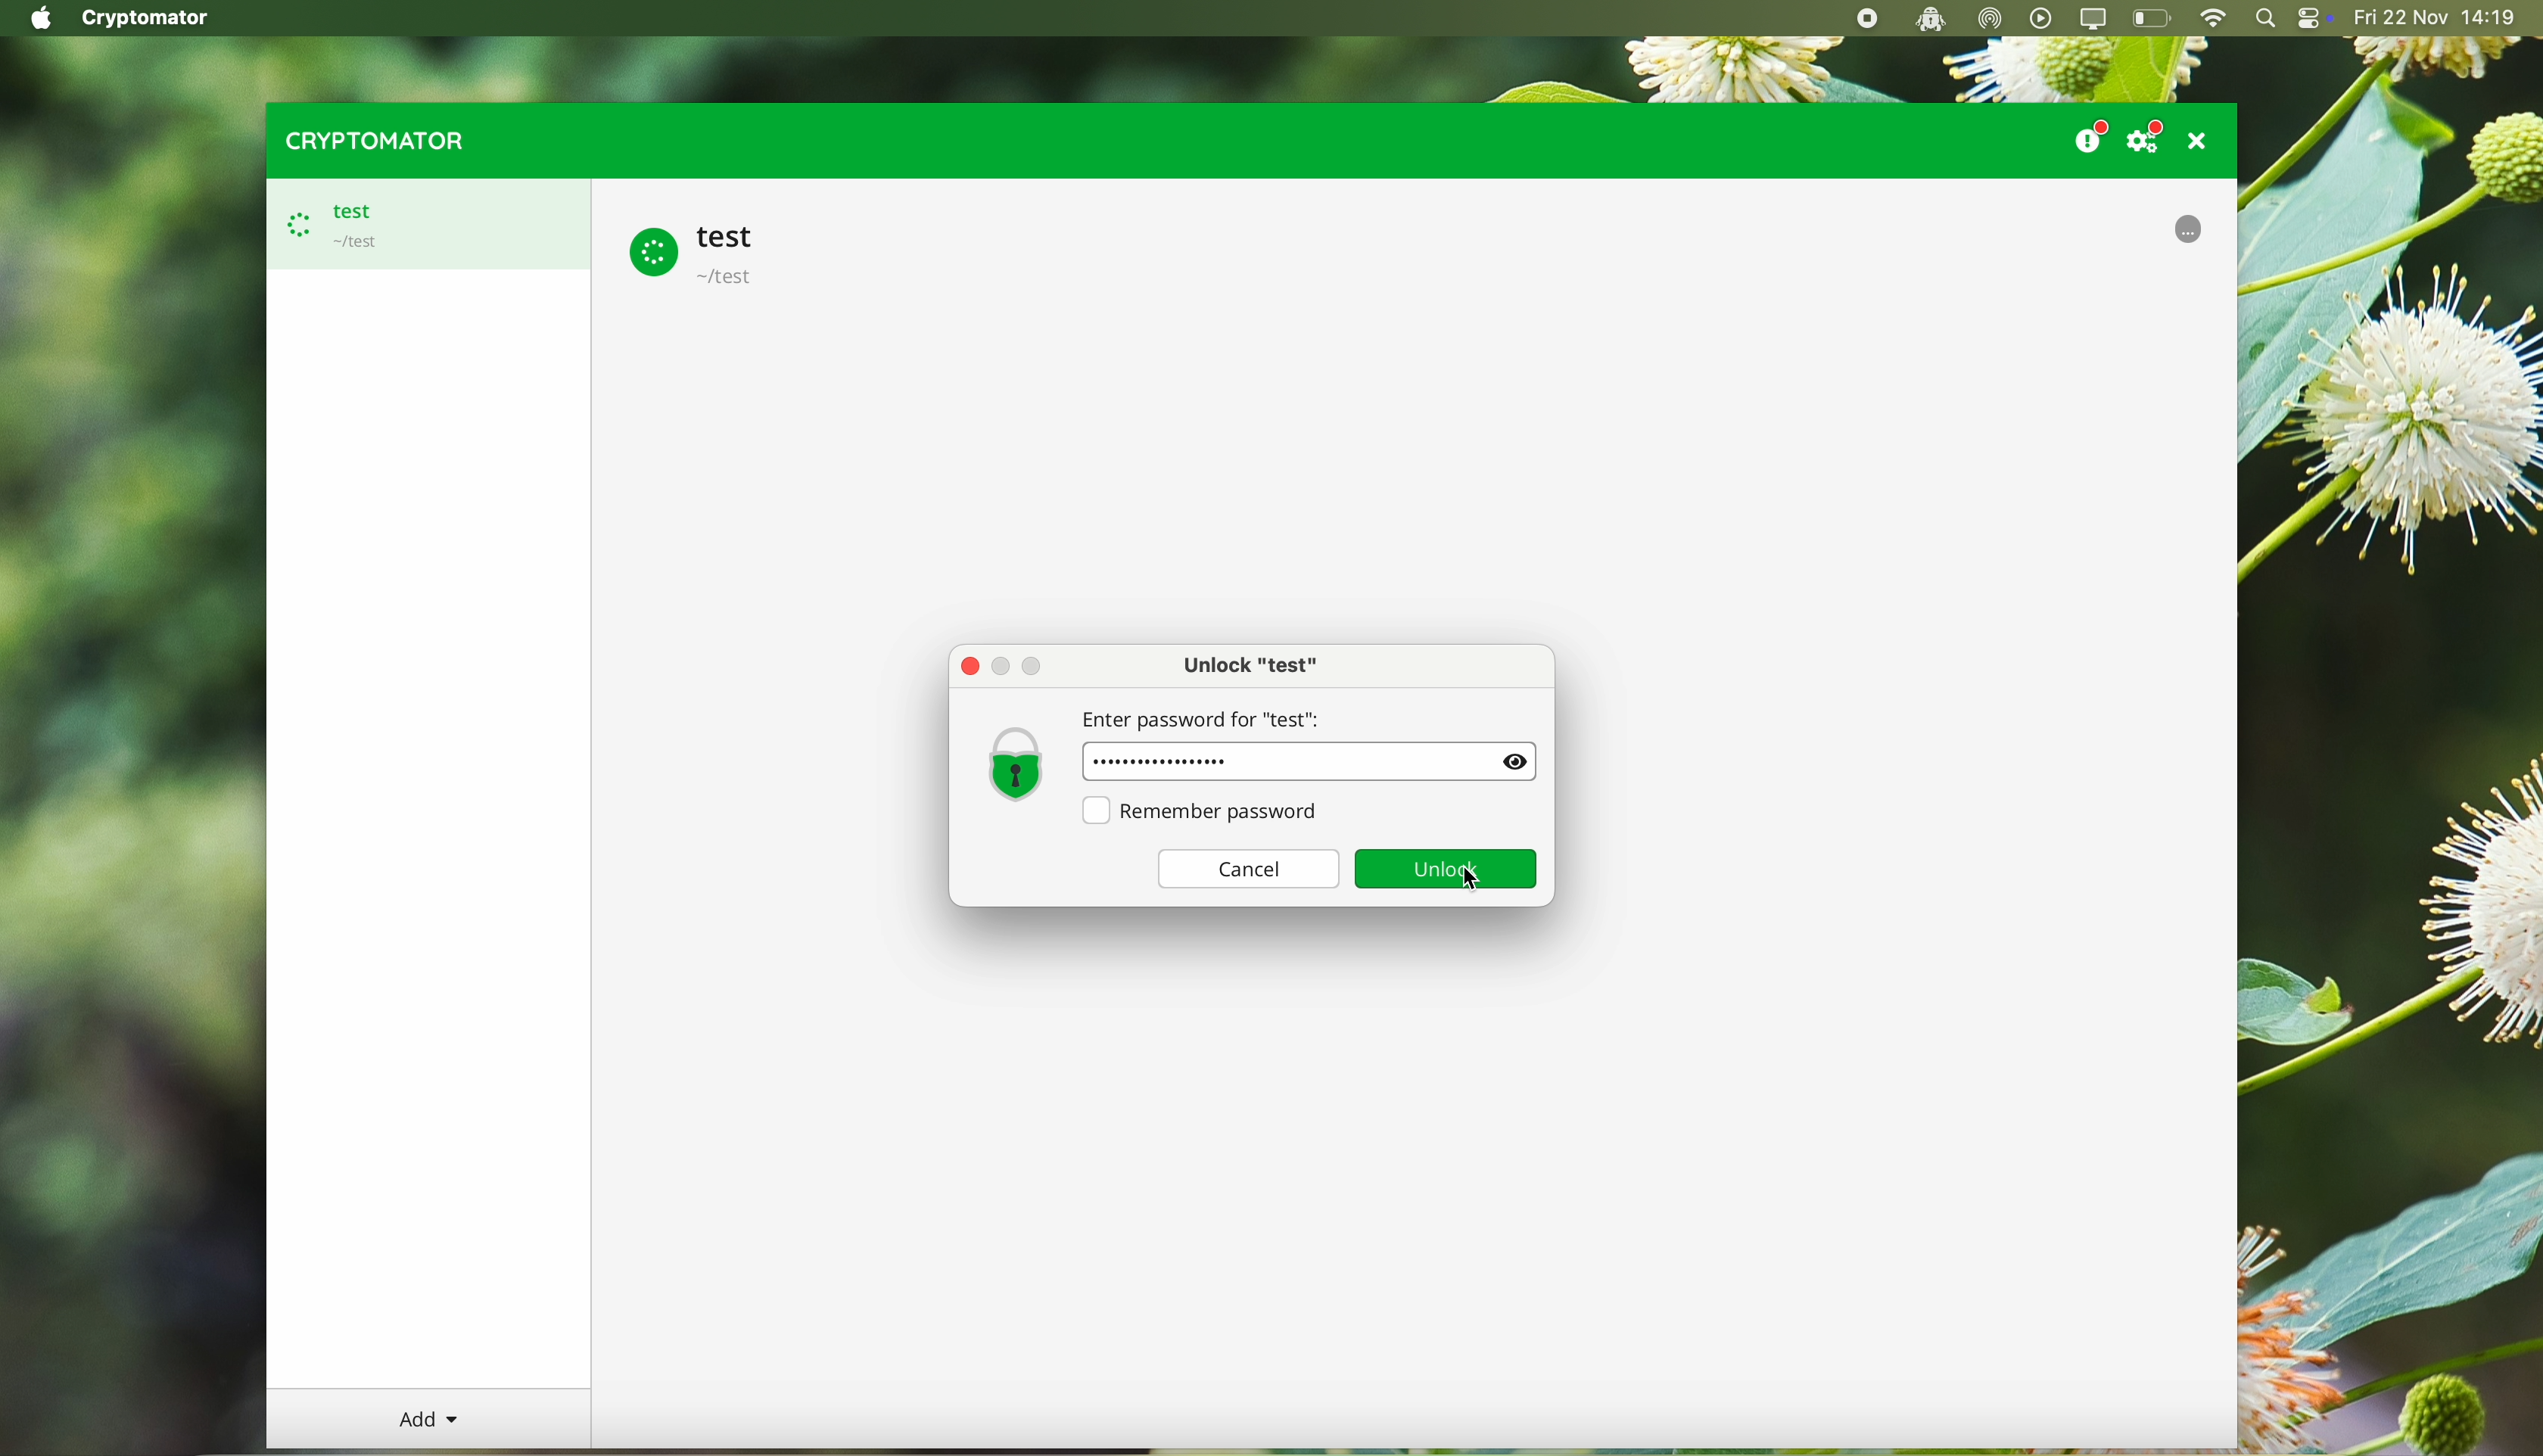 This screenshot has width=2543, height=1456. I want to click on Show, so click(1515, 760).